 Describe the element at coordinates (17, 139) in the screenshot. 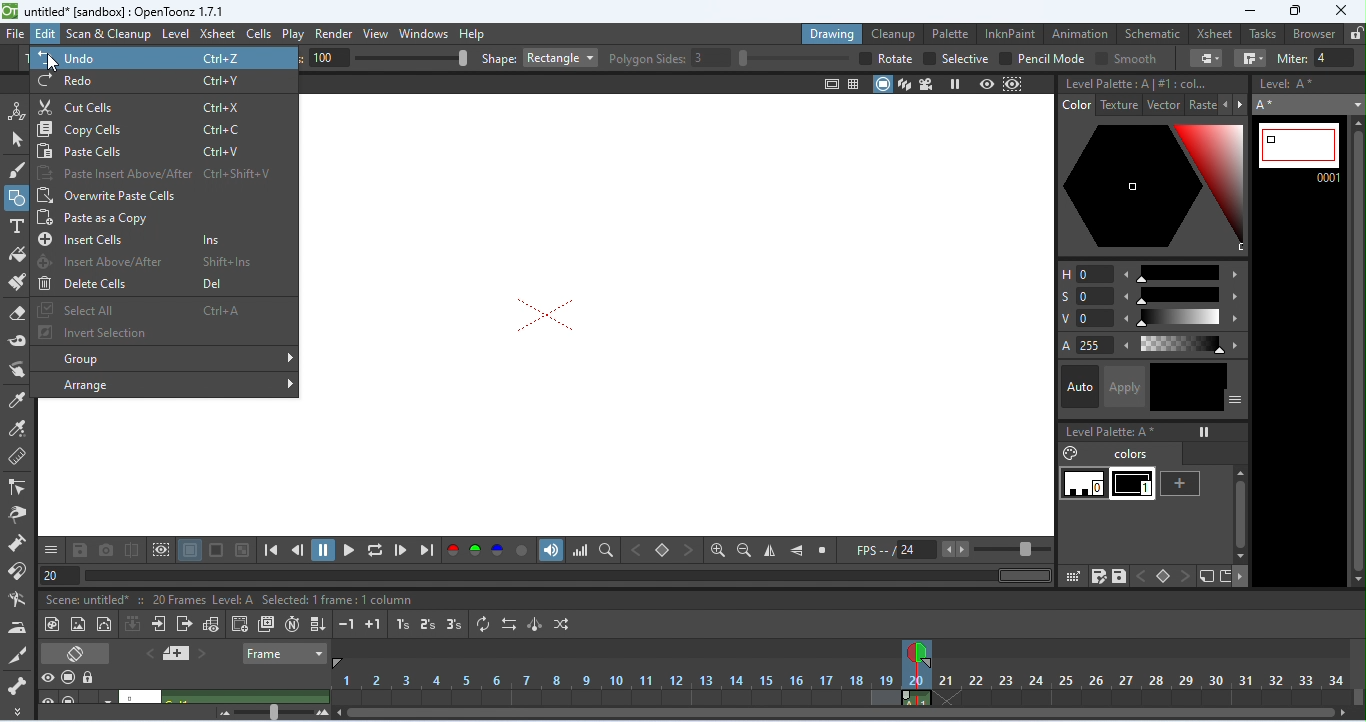

I see `selection` at that location.